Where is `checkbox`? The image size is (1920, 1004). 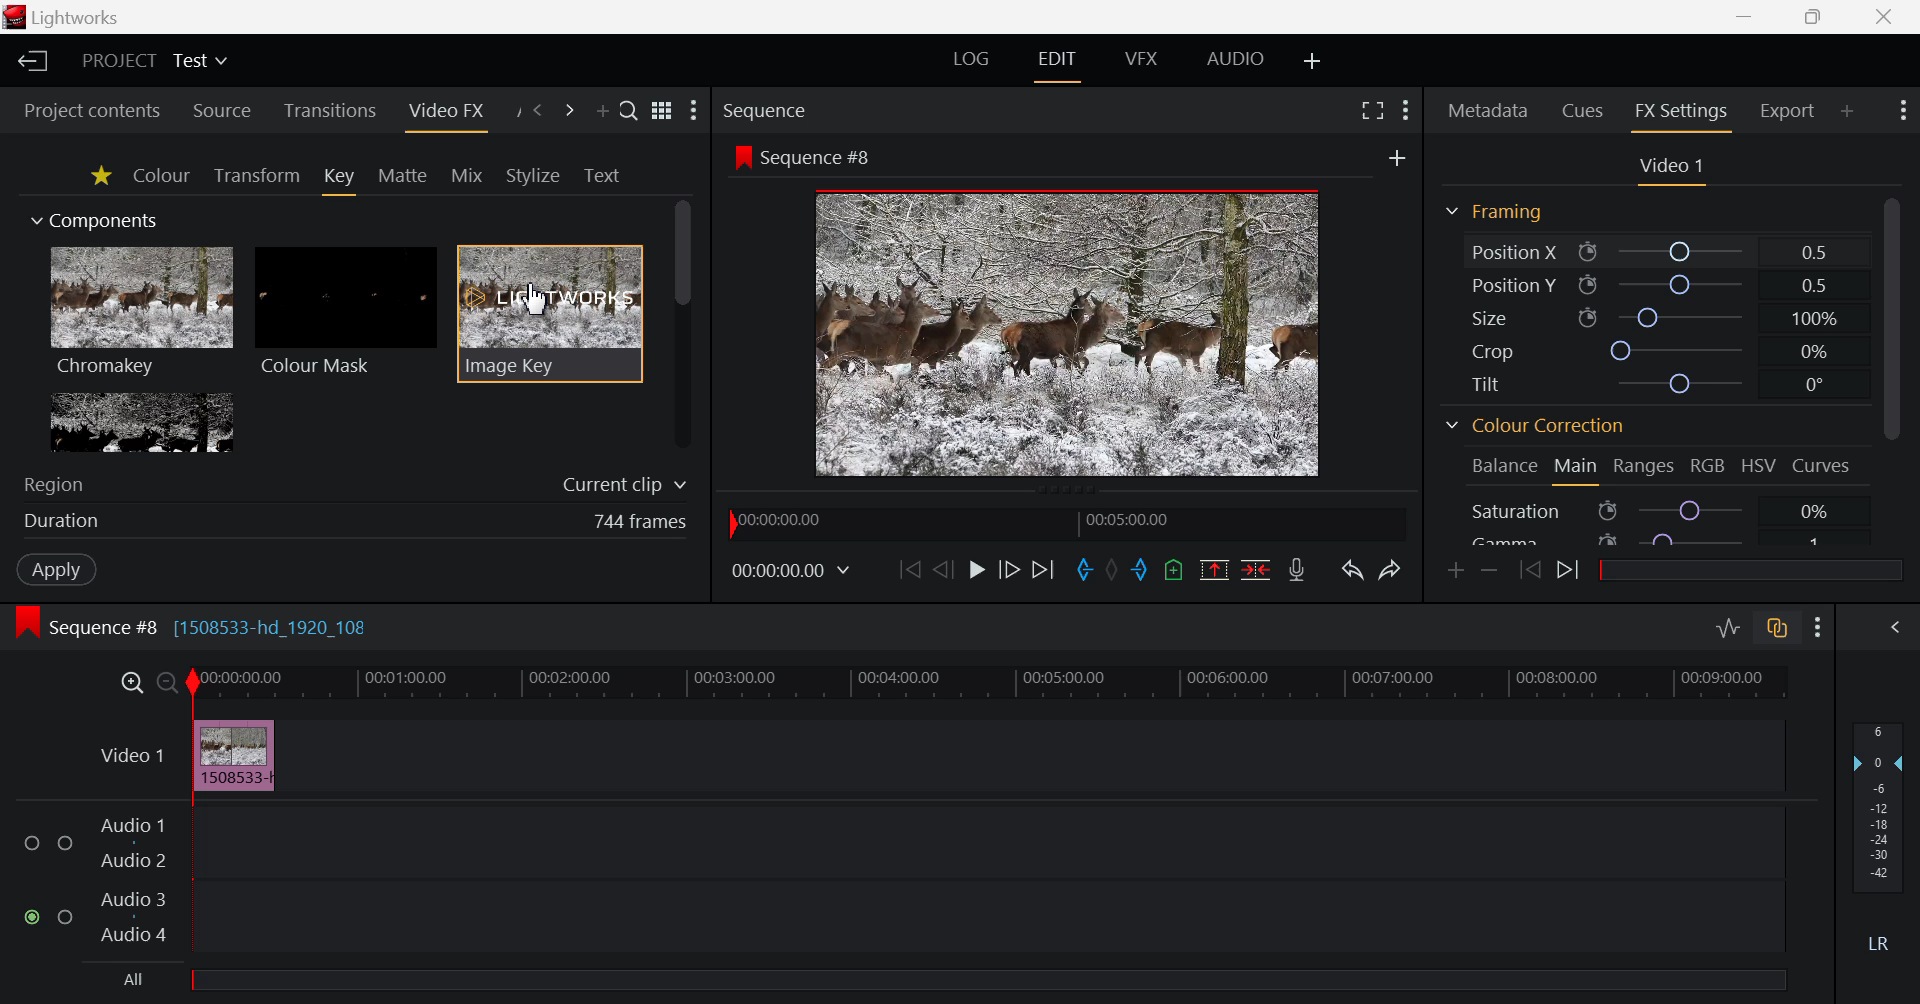
checkbox is located at coordinates (66, 919).